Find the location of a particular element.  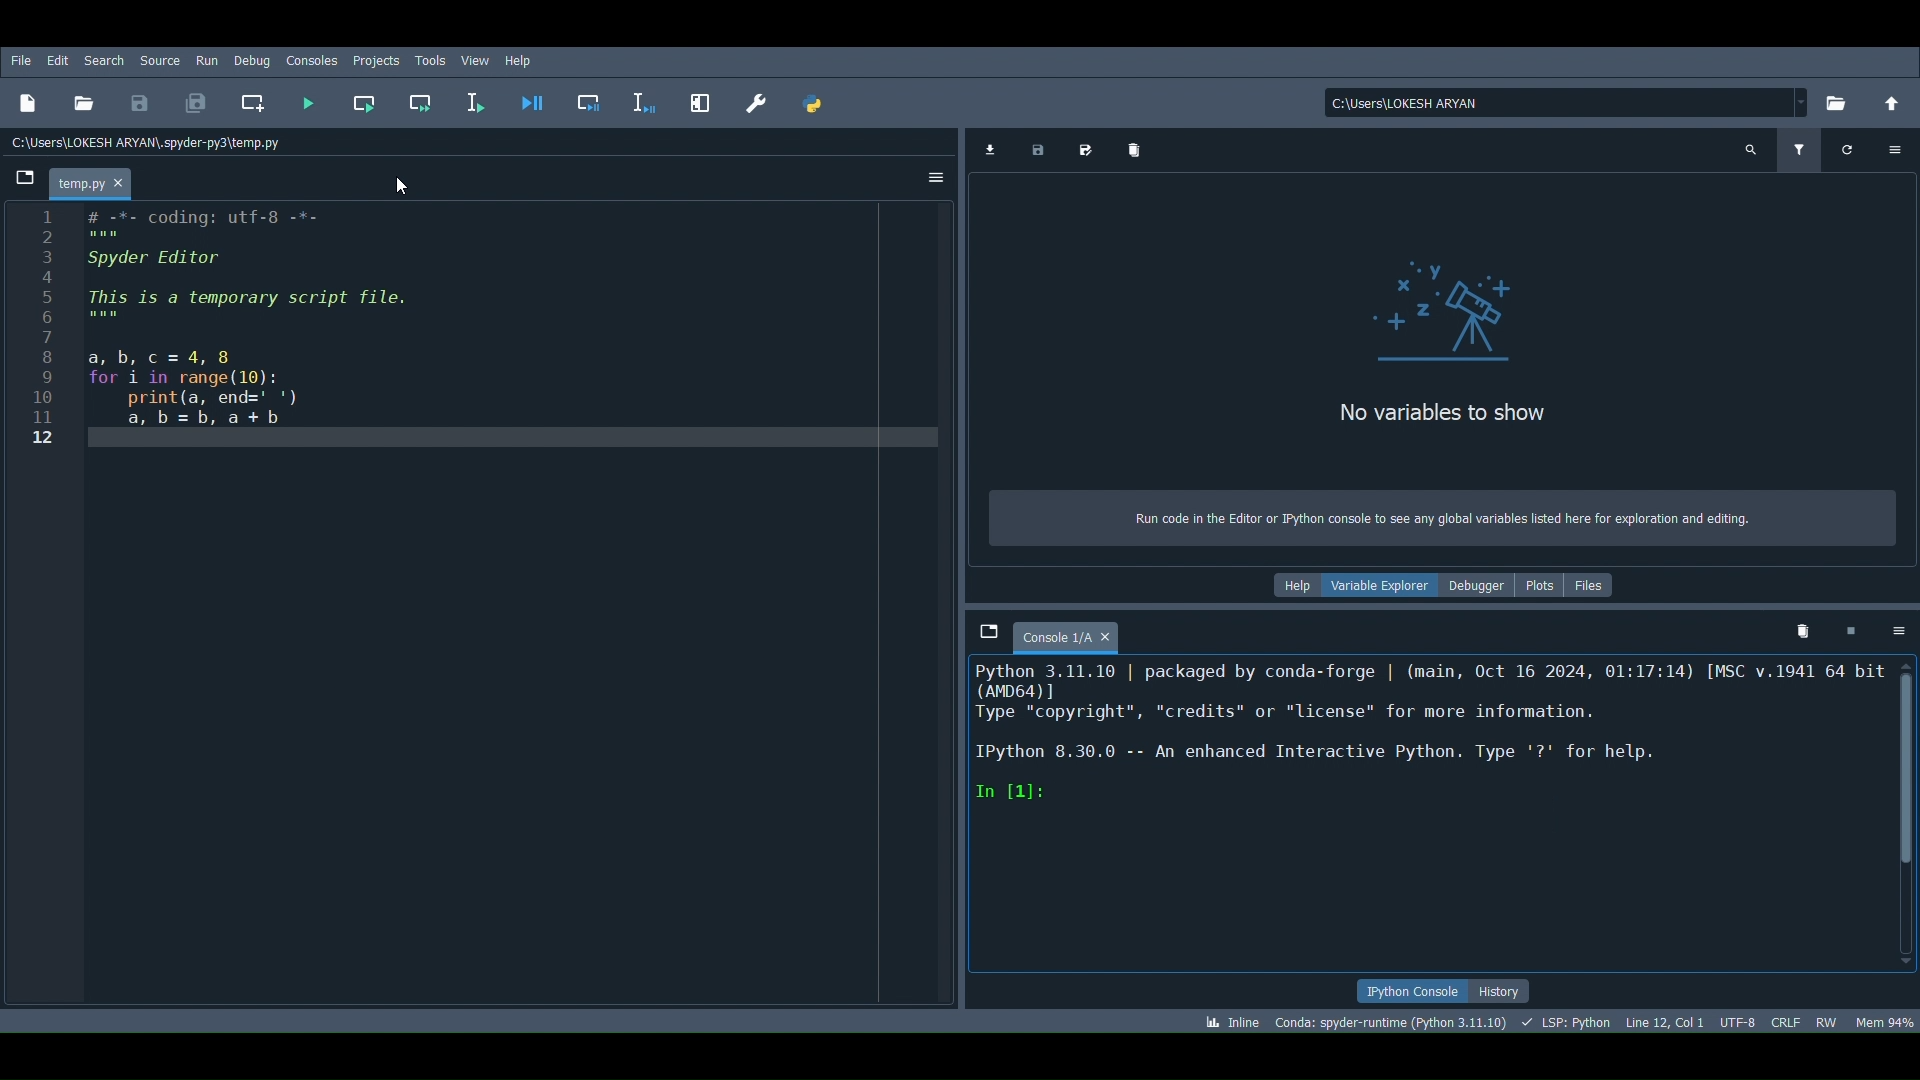

Save data is located at coordinates (1037, 151).